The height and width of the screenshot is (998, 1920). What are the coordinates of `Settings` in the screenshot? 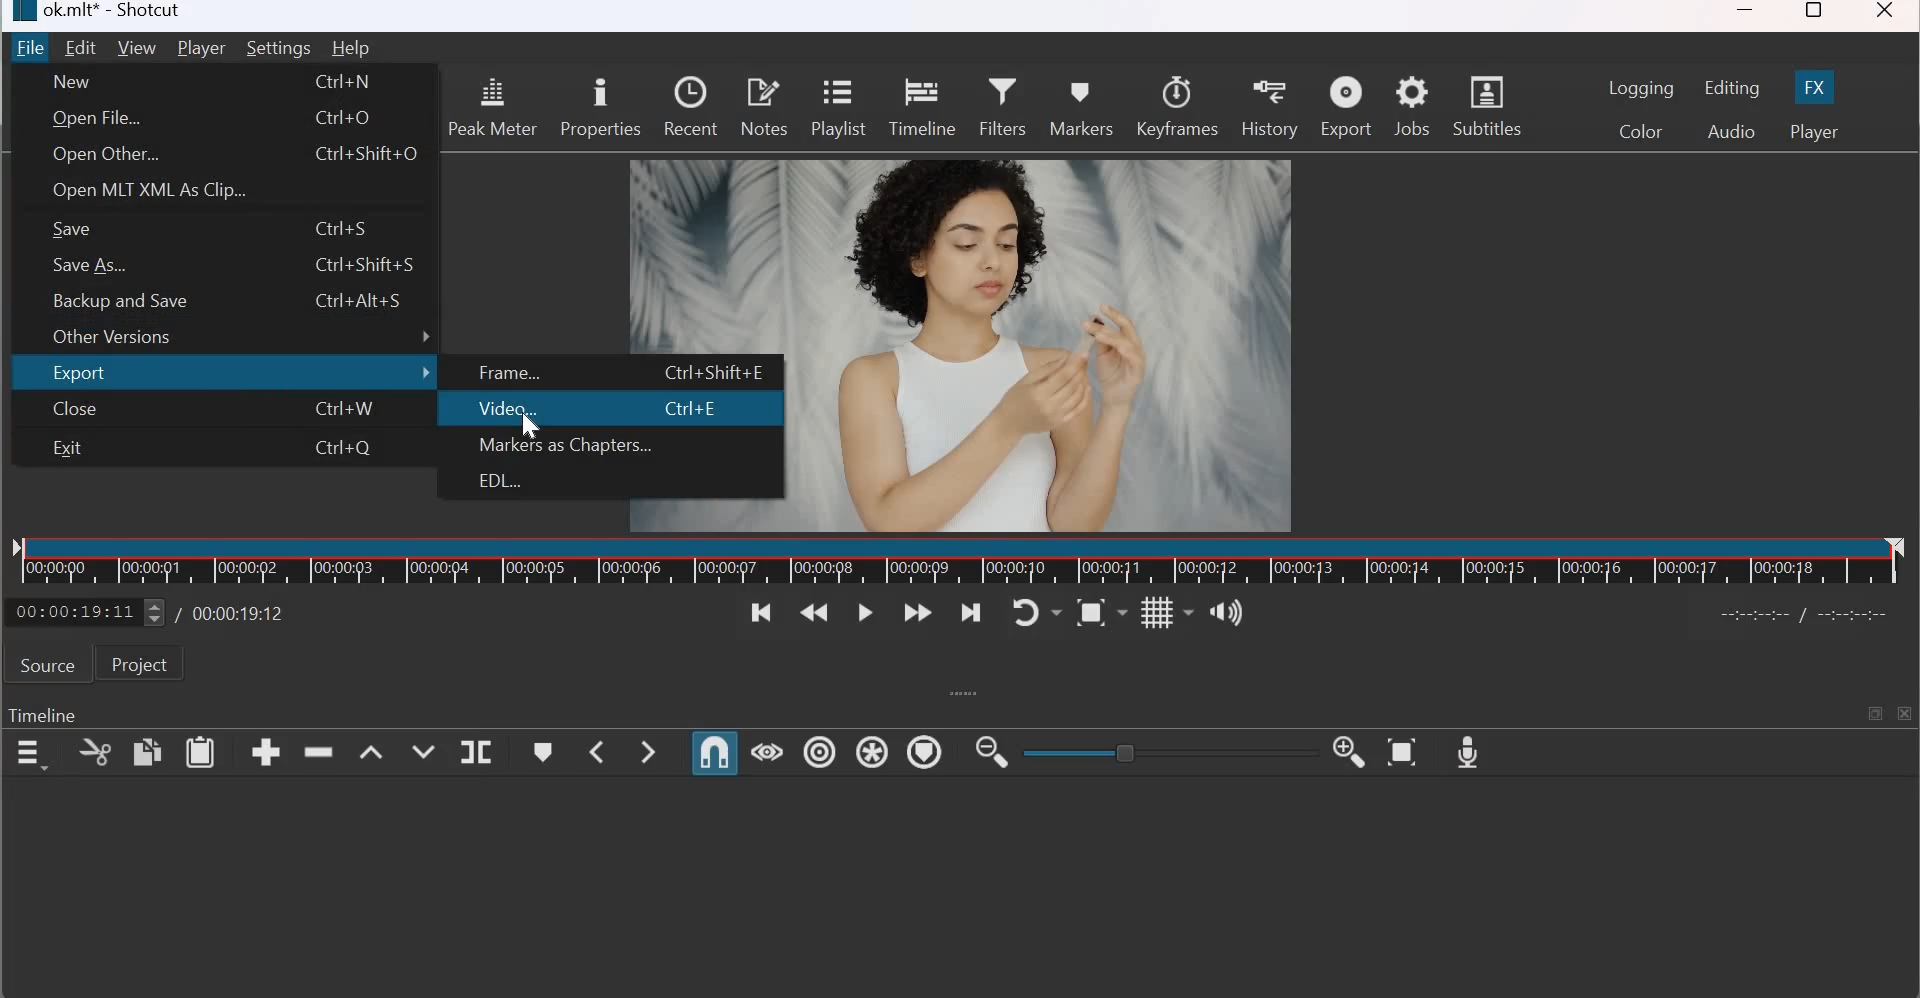 It's located at (278, 48).